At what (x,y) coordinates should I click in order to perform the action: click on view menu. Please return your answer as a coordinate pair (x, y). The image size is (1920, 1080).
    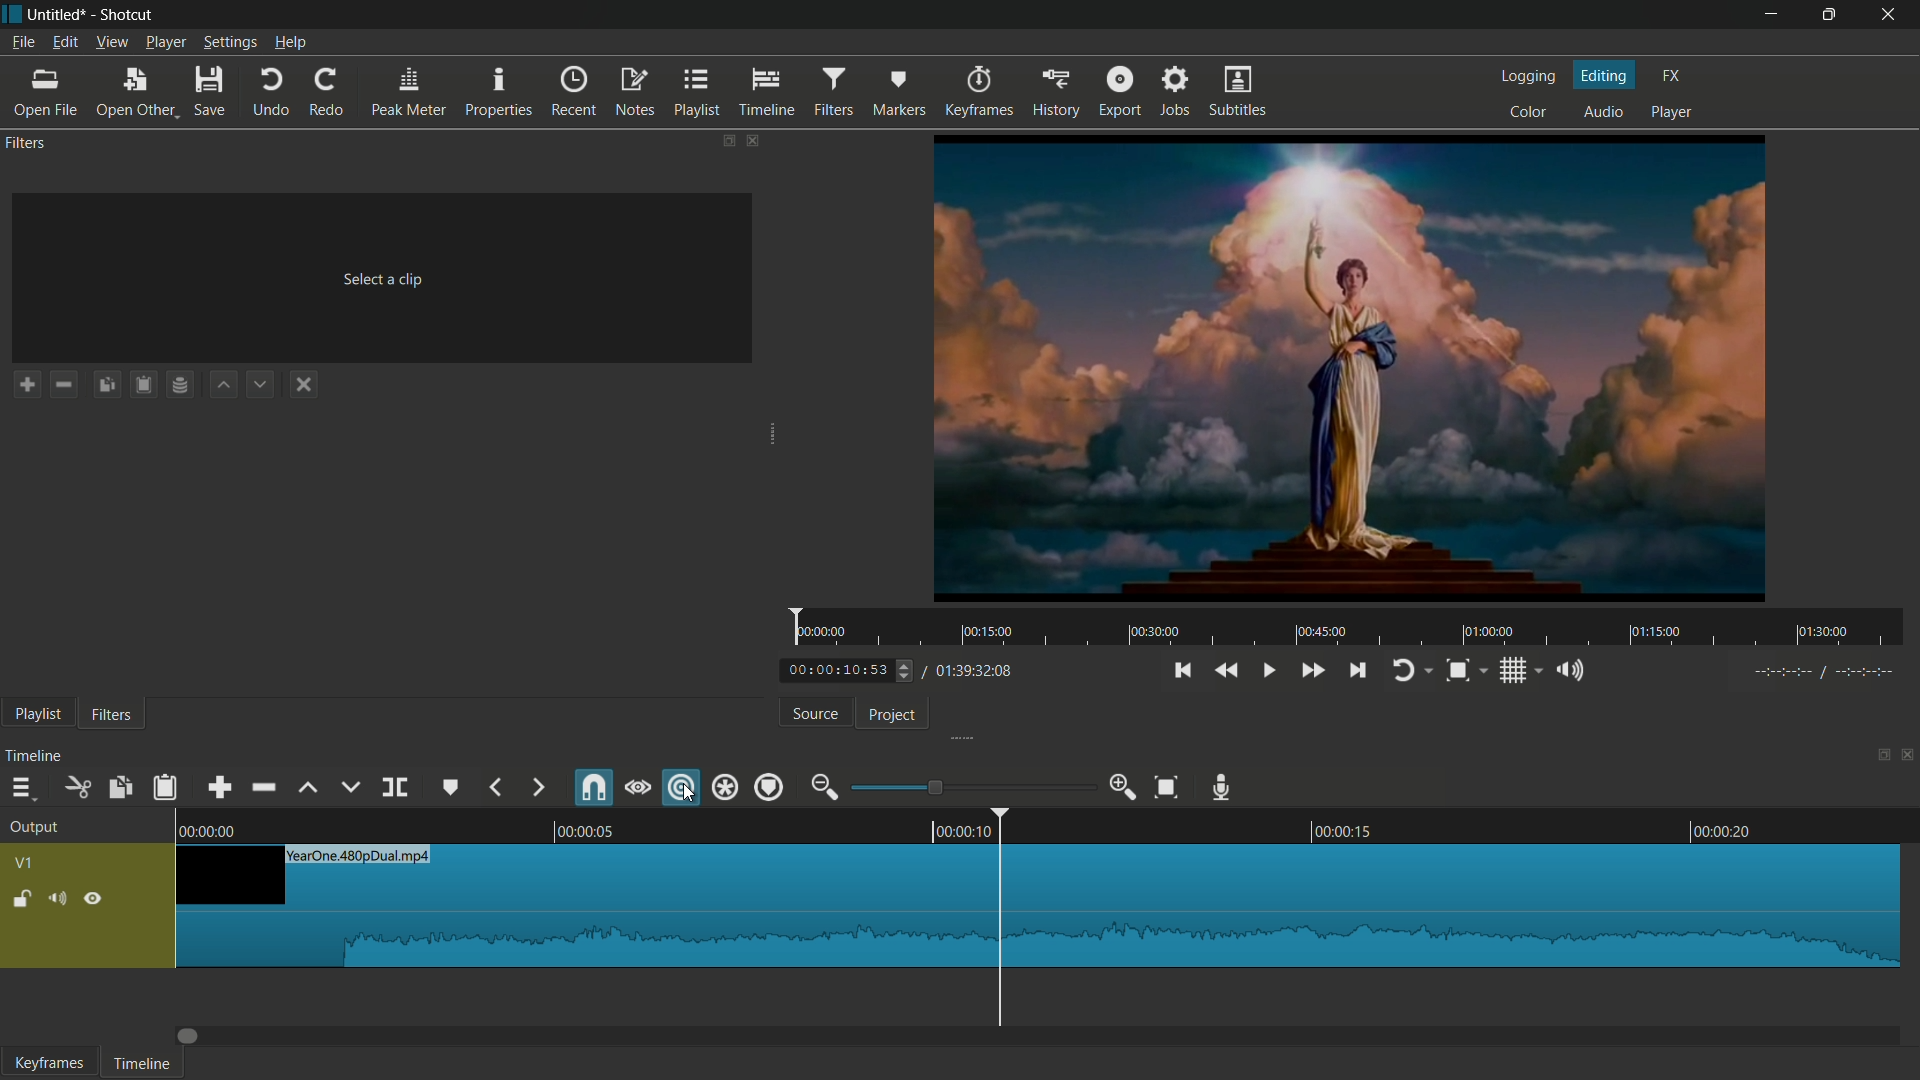
    Looking at the image, I should click on (112, 44).